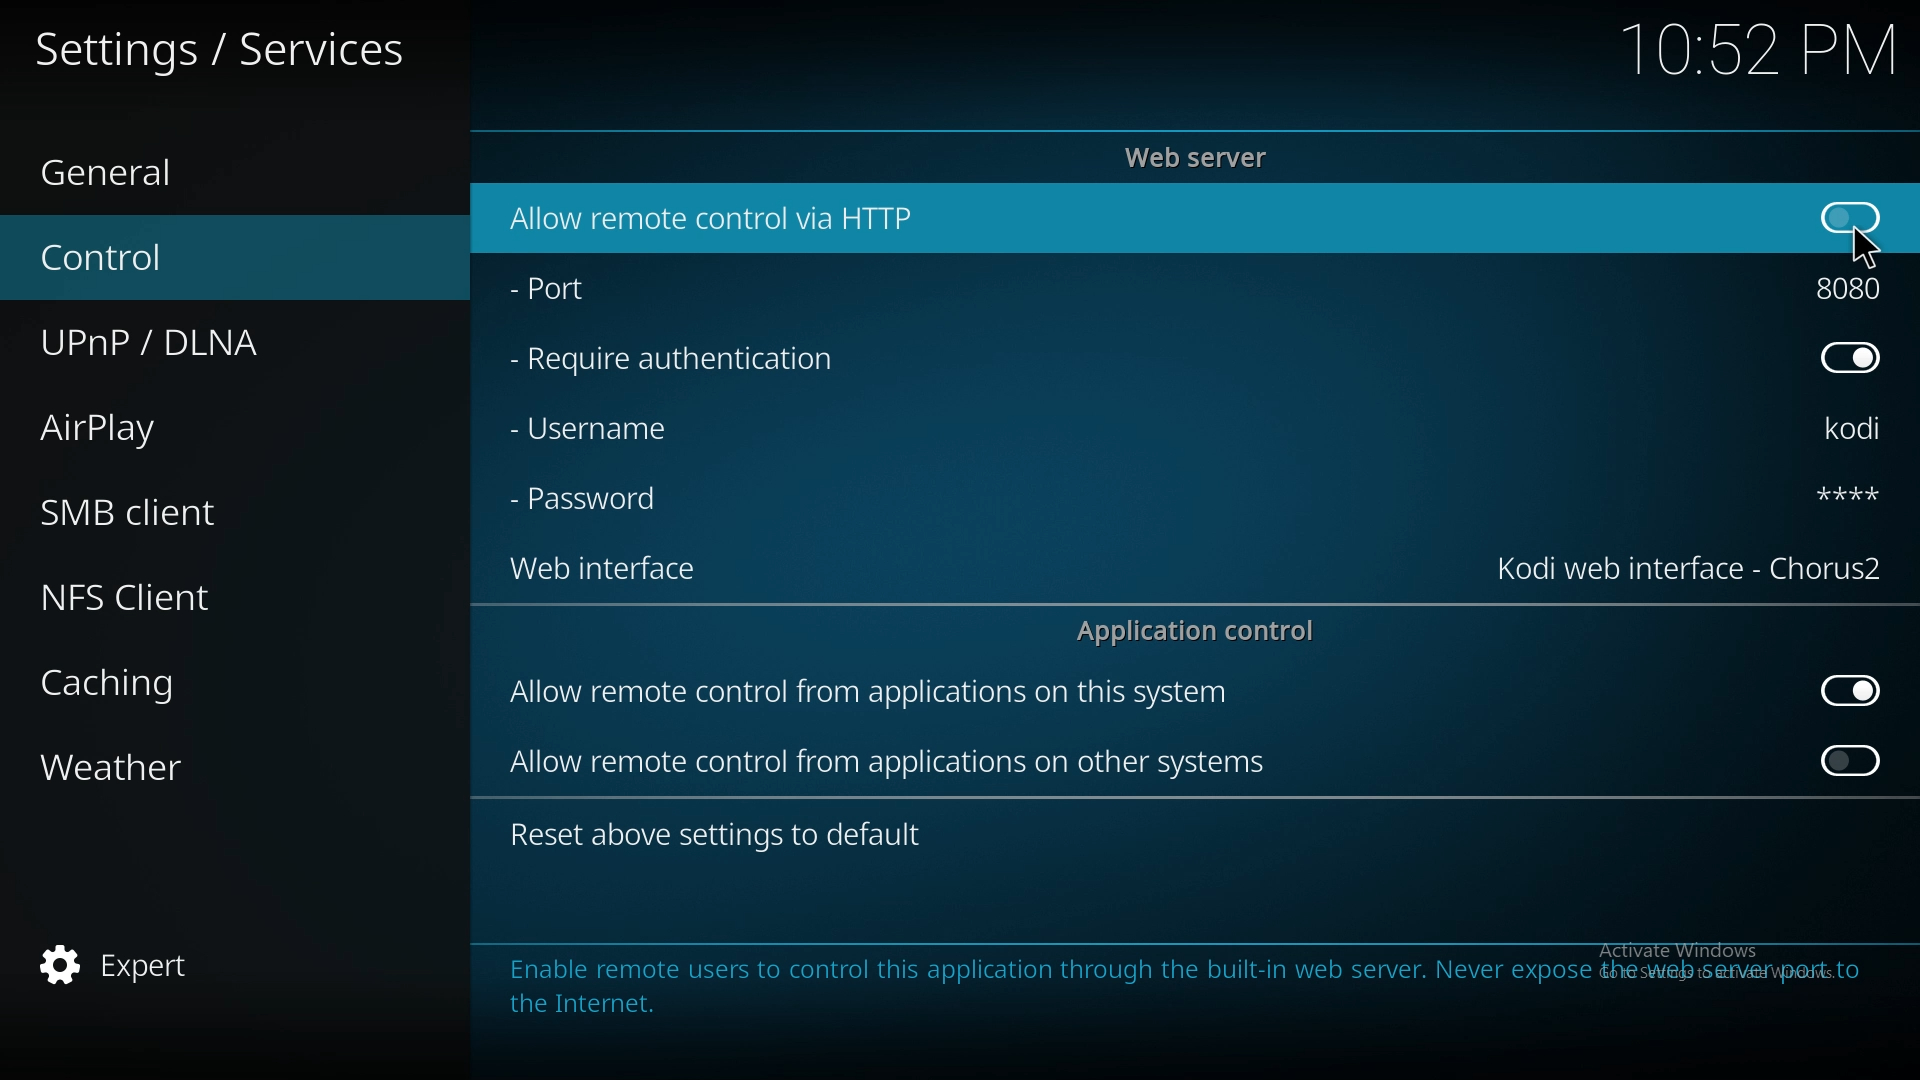 The height and width of the screenshot is (1080, 1920). I want to click on web interface, so click(1693, 569).